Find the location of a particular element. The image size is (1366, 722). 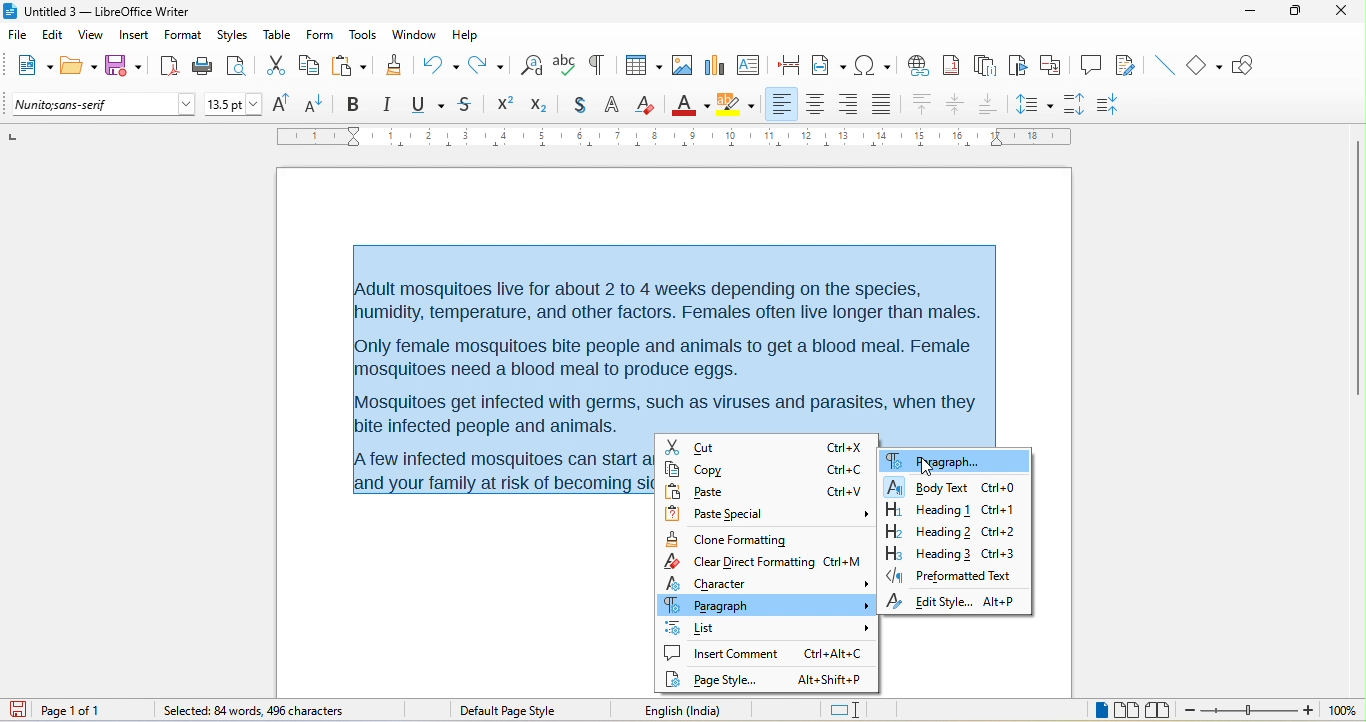

text box is located at coordinates (748, 64).